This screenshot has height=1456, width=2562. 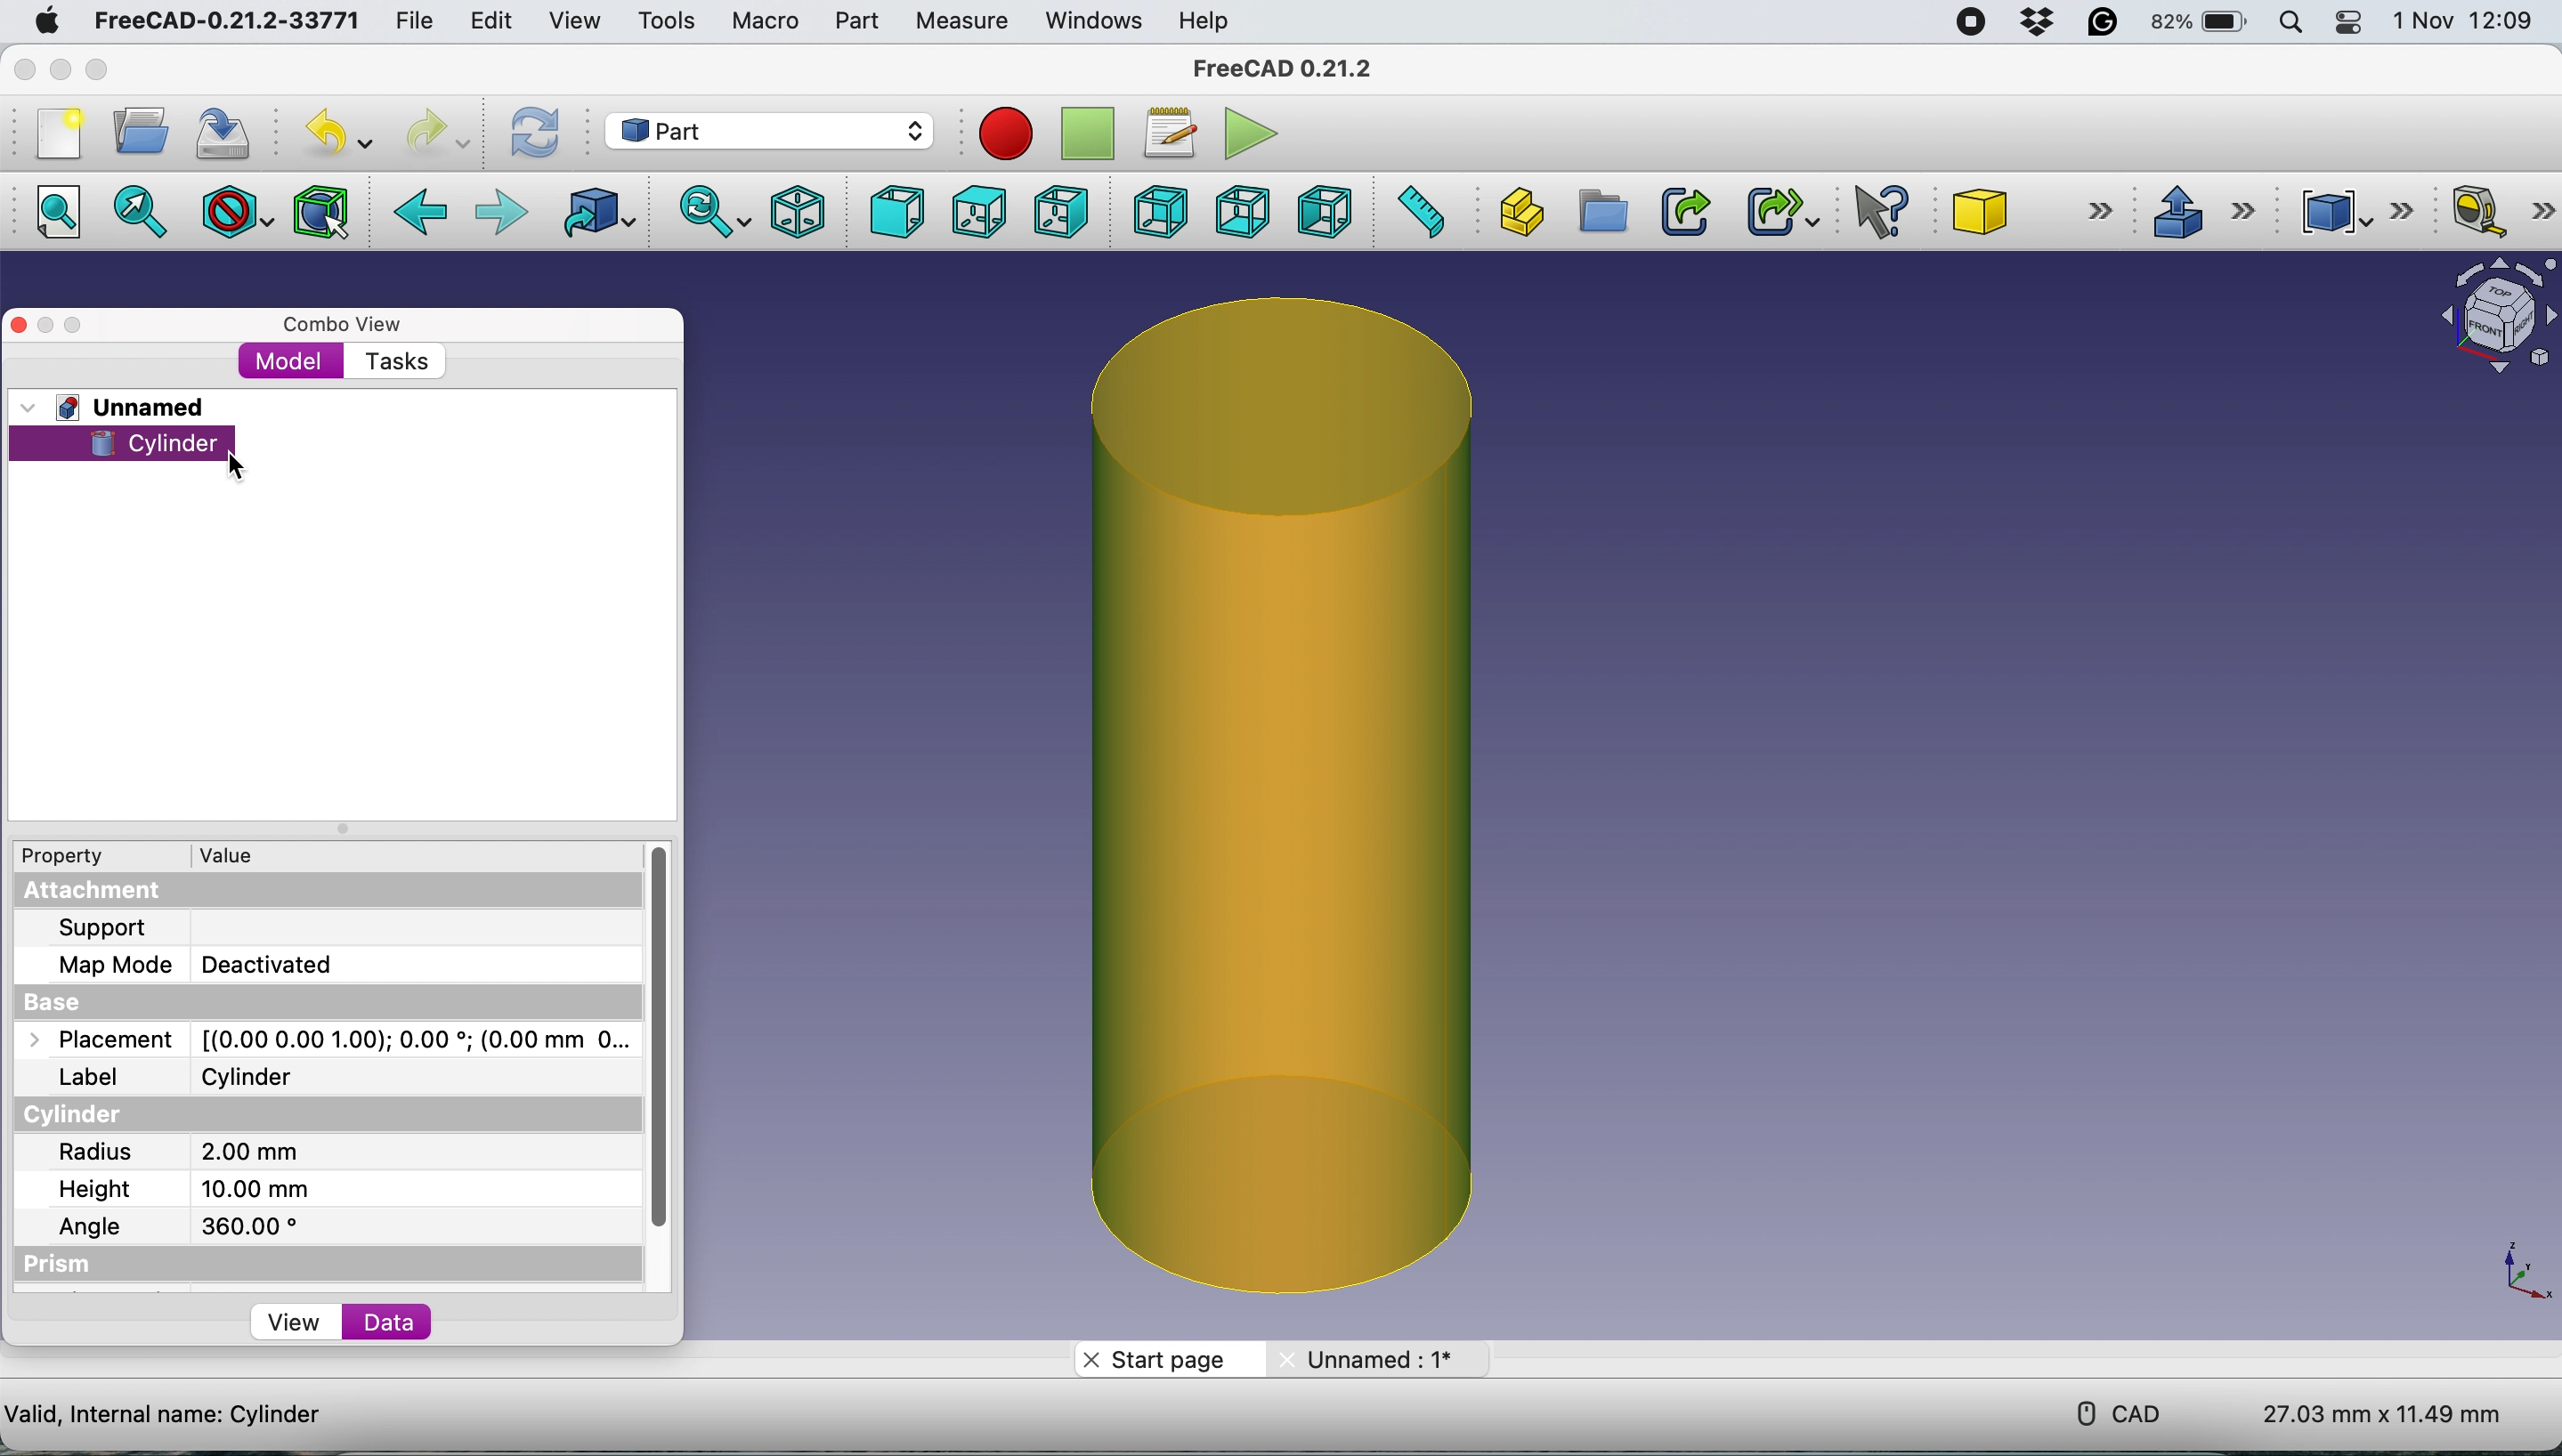 I want to click on minimise, so click(x=61, y=71).